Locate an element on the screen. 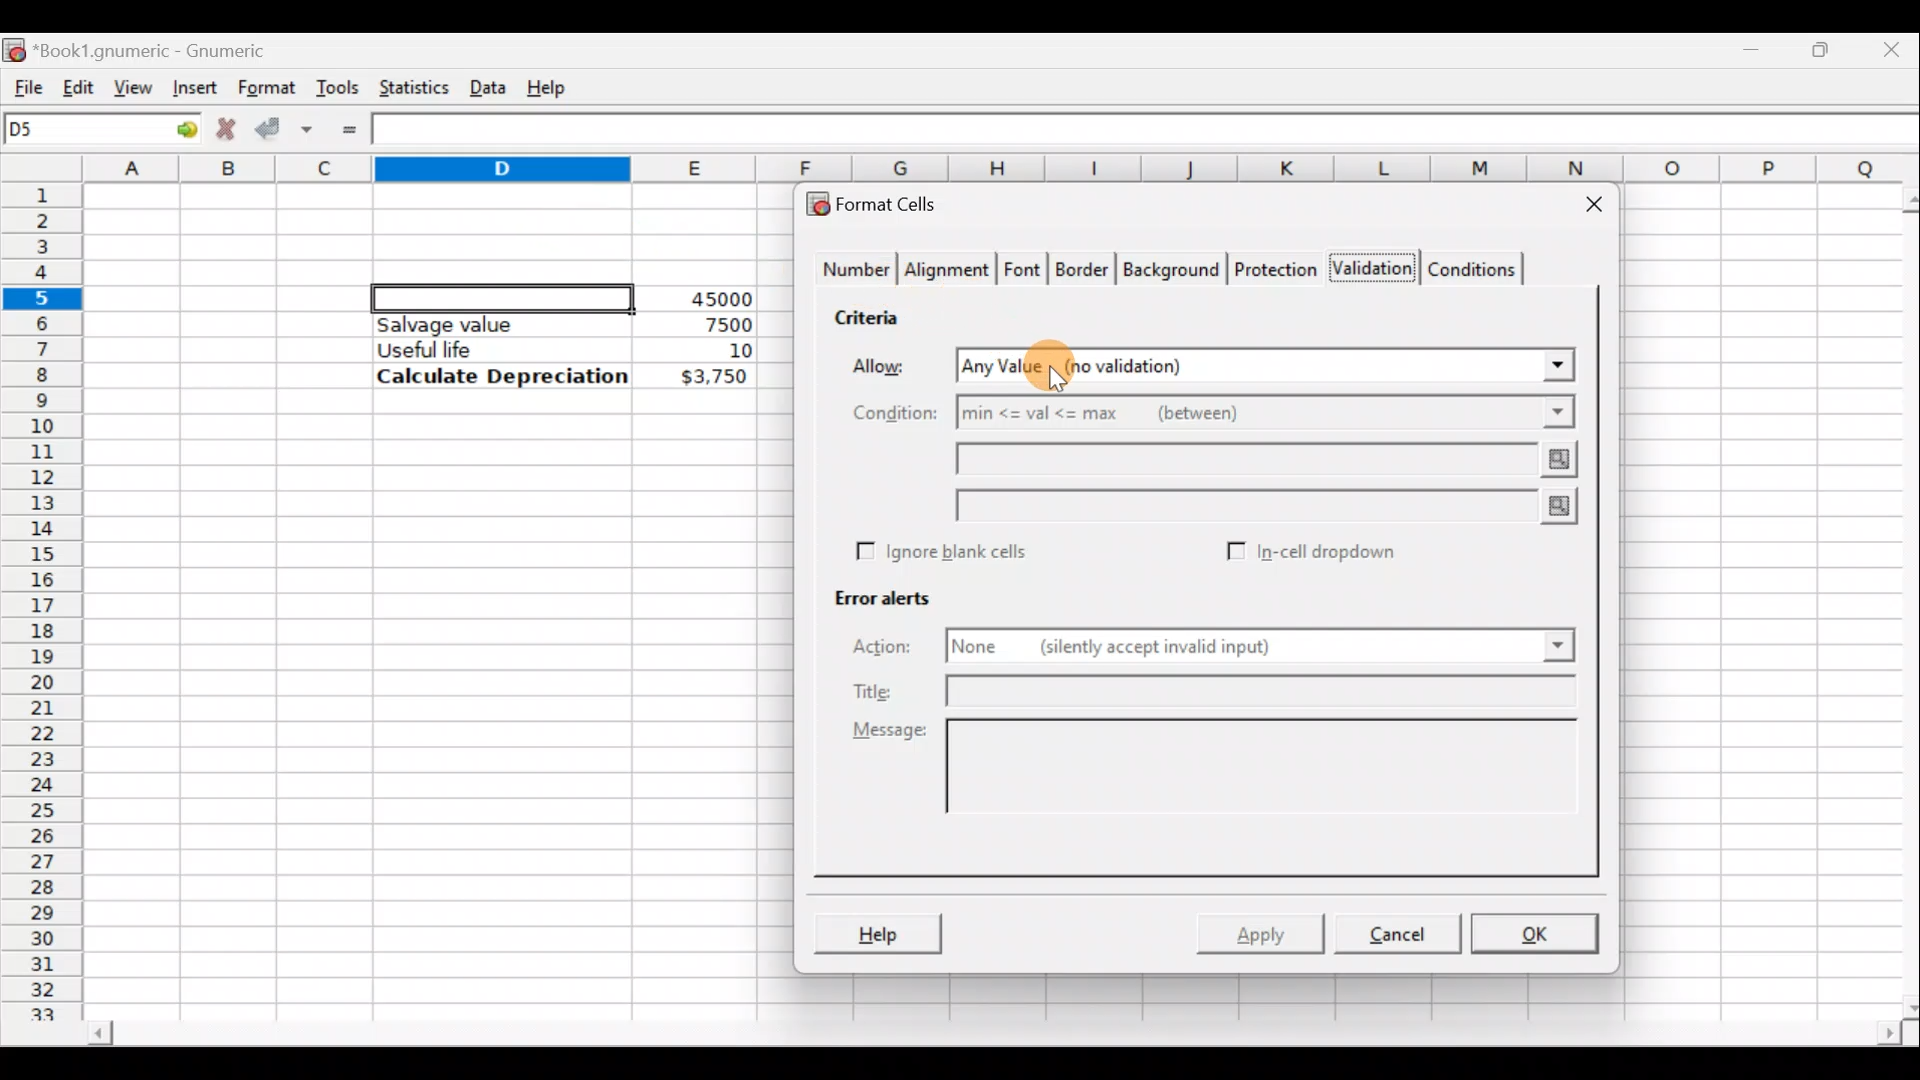 The height and width of the screenshot is (1080, 1920). Enter formula is located at coordinates (349, 130).